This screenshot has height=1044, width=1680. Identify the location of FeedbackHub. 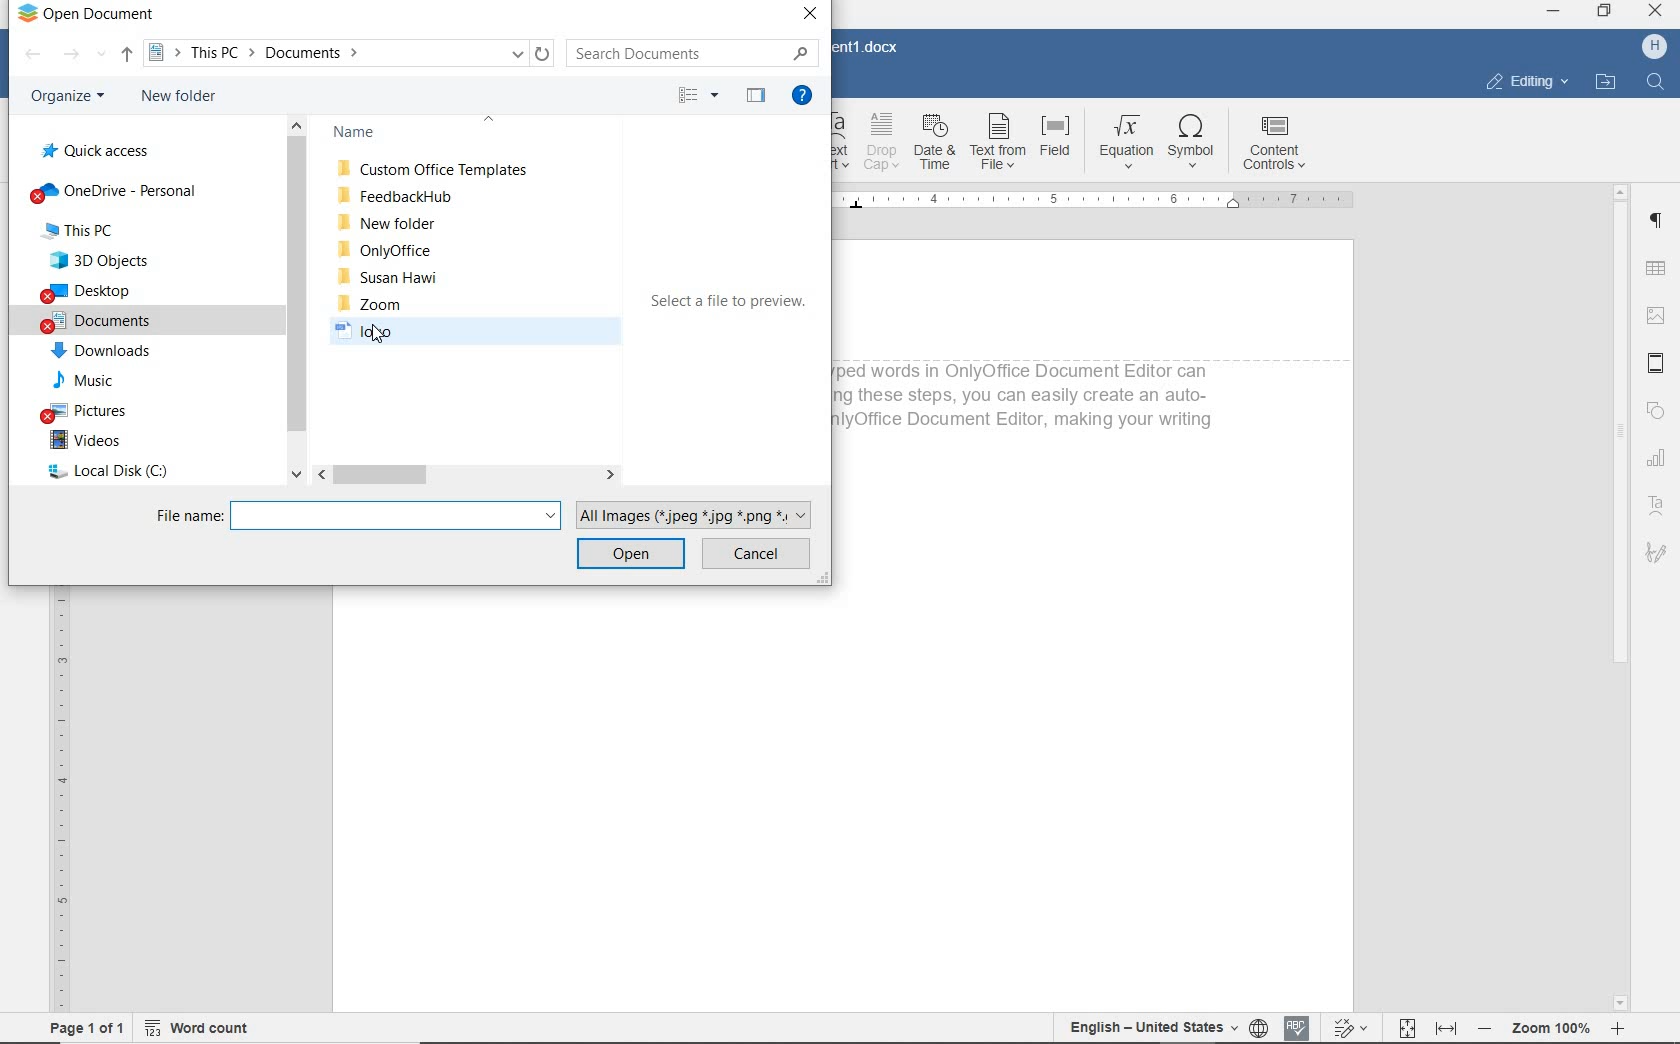
(395, 196).